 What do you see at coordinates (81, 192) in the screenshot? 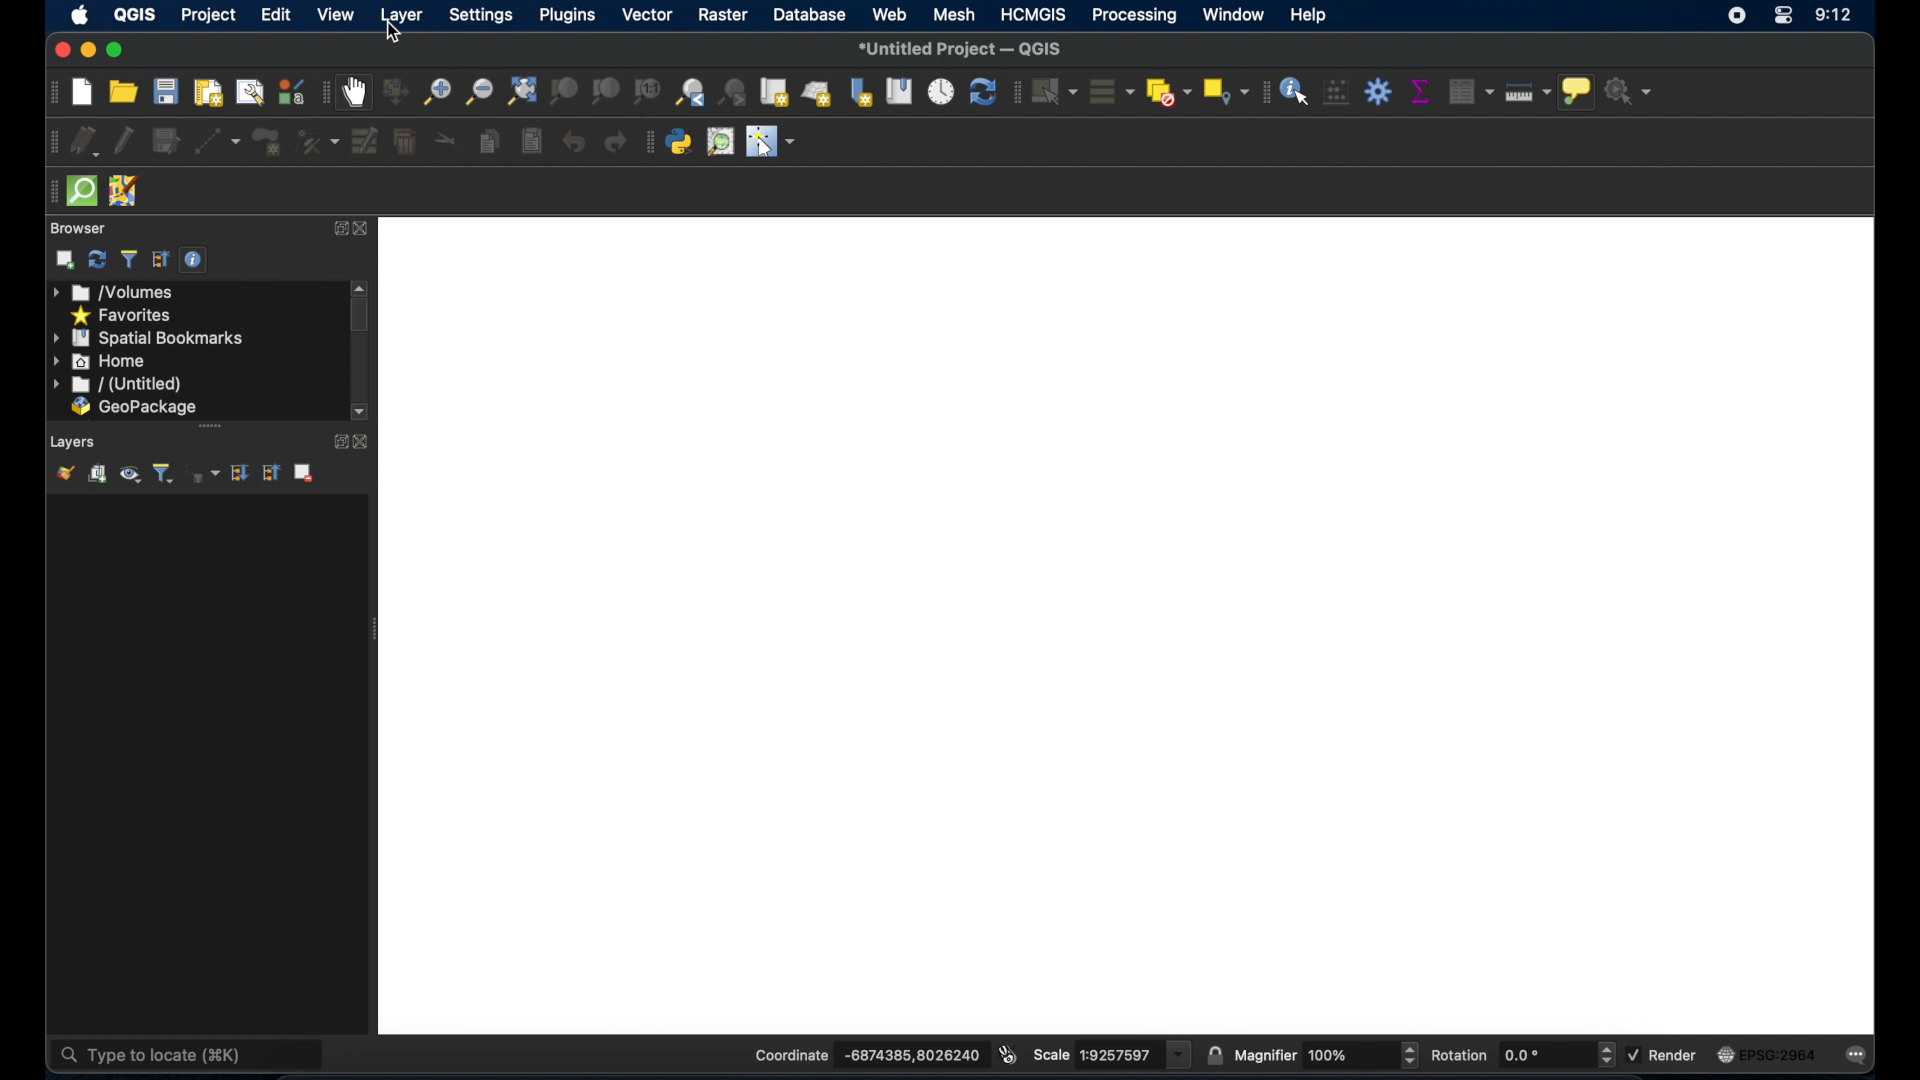
I see `quicksom` at bounding box center [81, 192].